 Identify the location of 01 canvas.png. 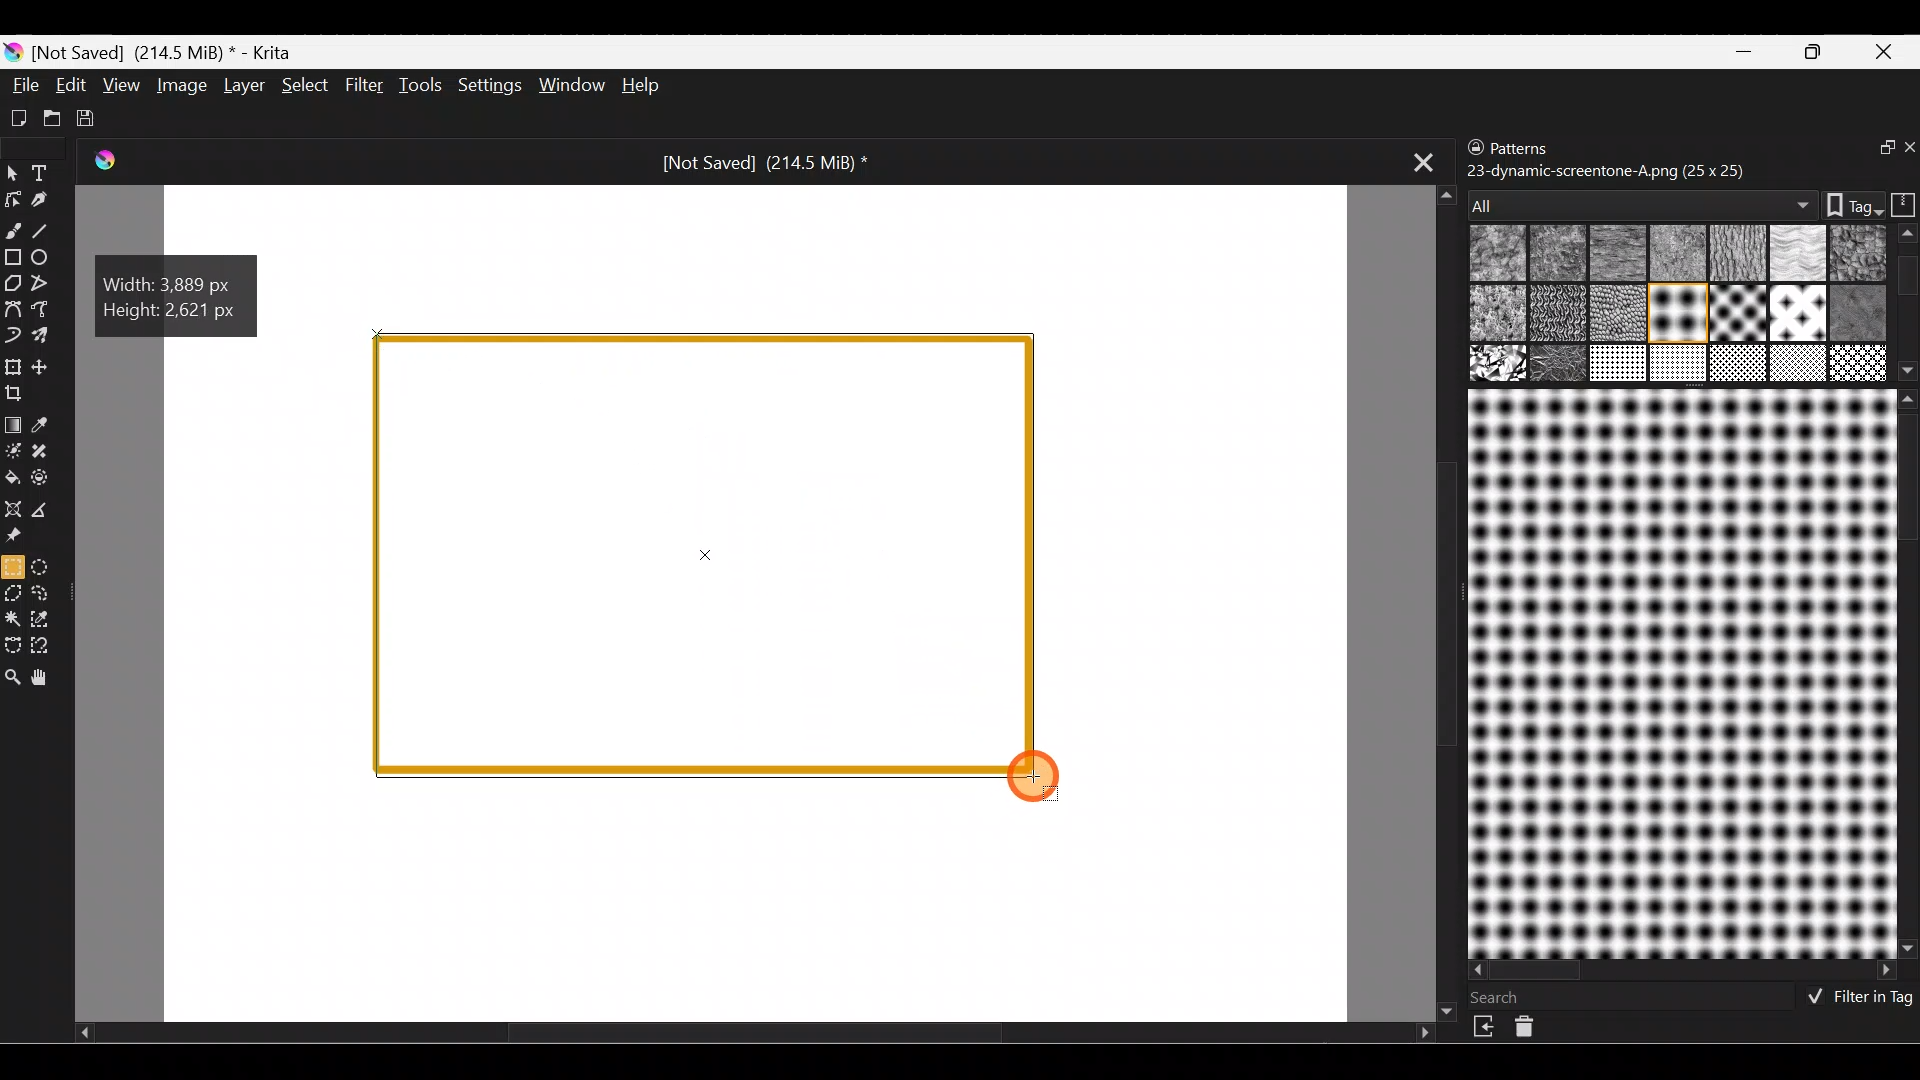
(1499, 255).